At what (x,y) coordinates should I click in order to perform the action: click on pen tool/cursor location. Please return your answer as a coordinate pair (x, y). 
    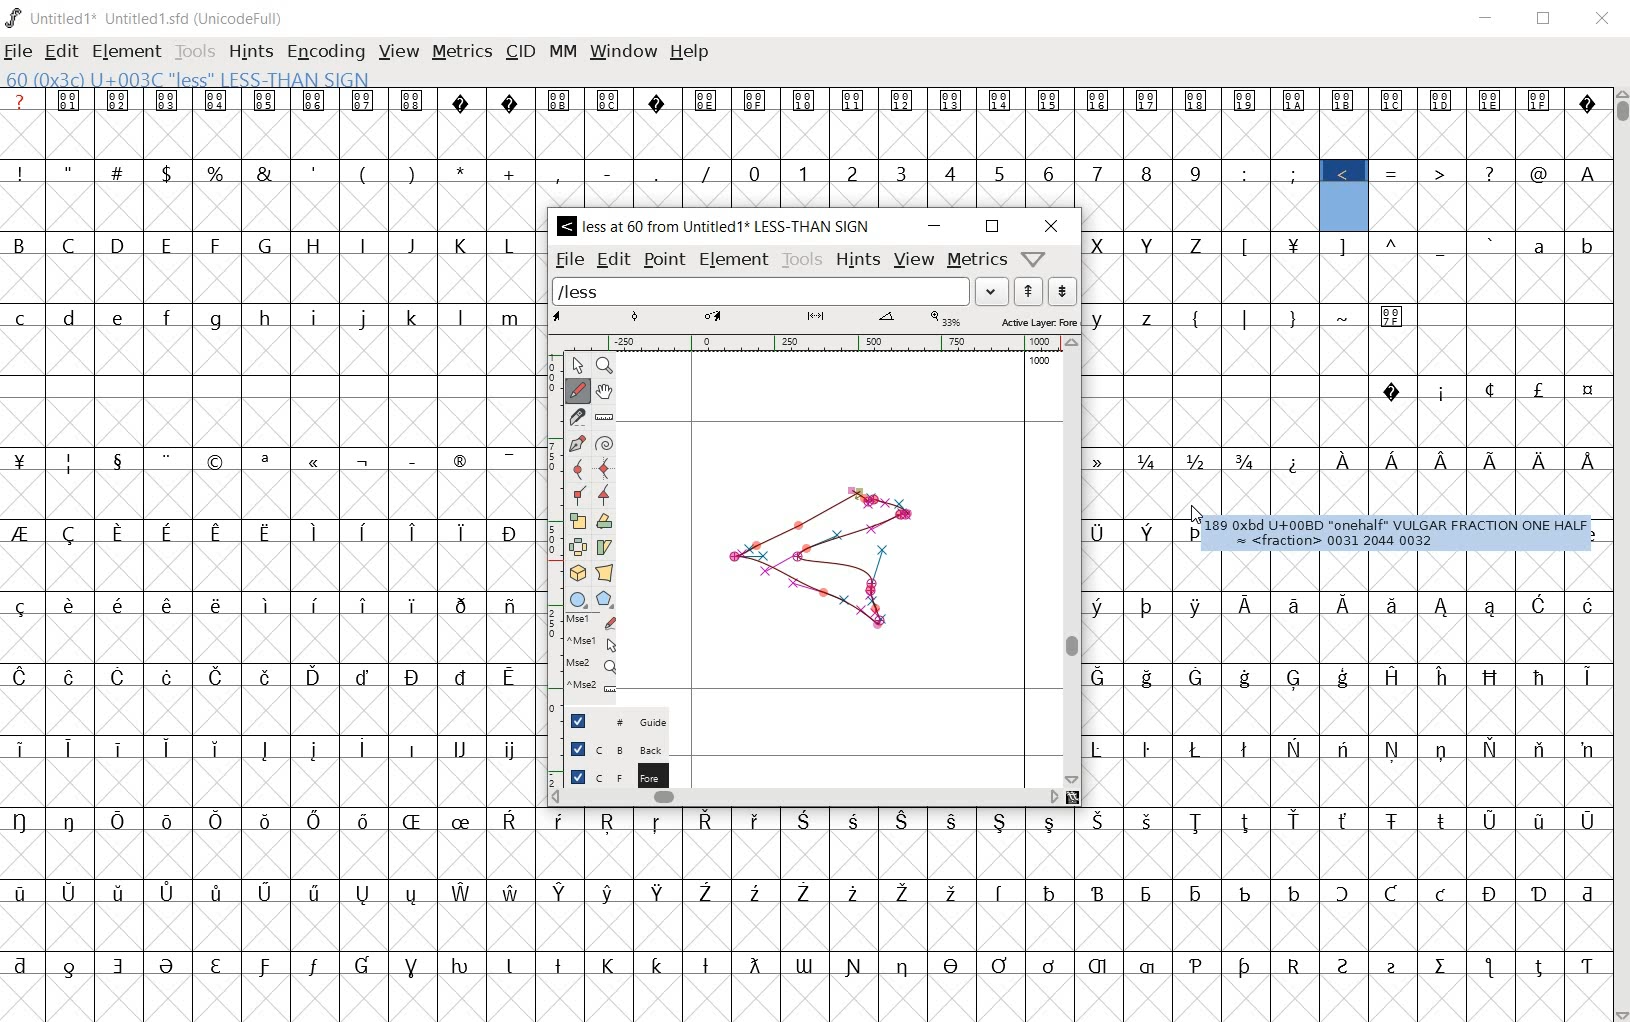
    Looking at the image, I should click on (1196, 517).